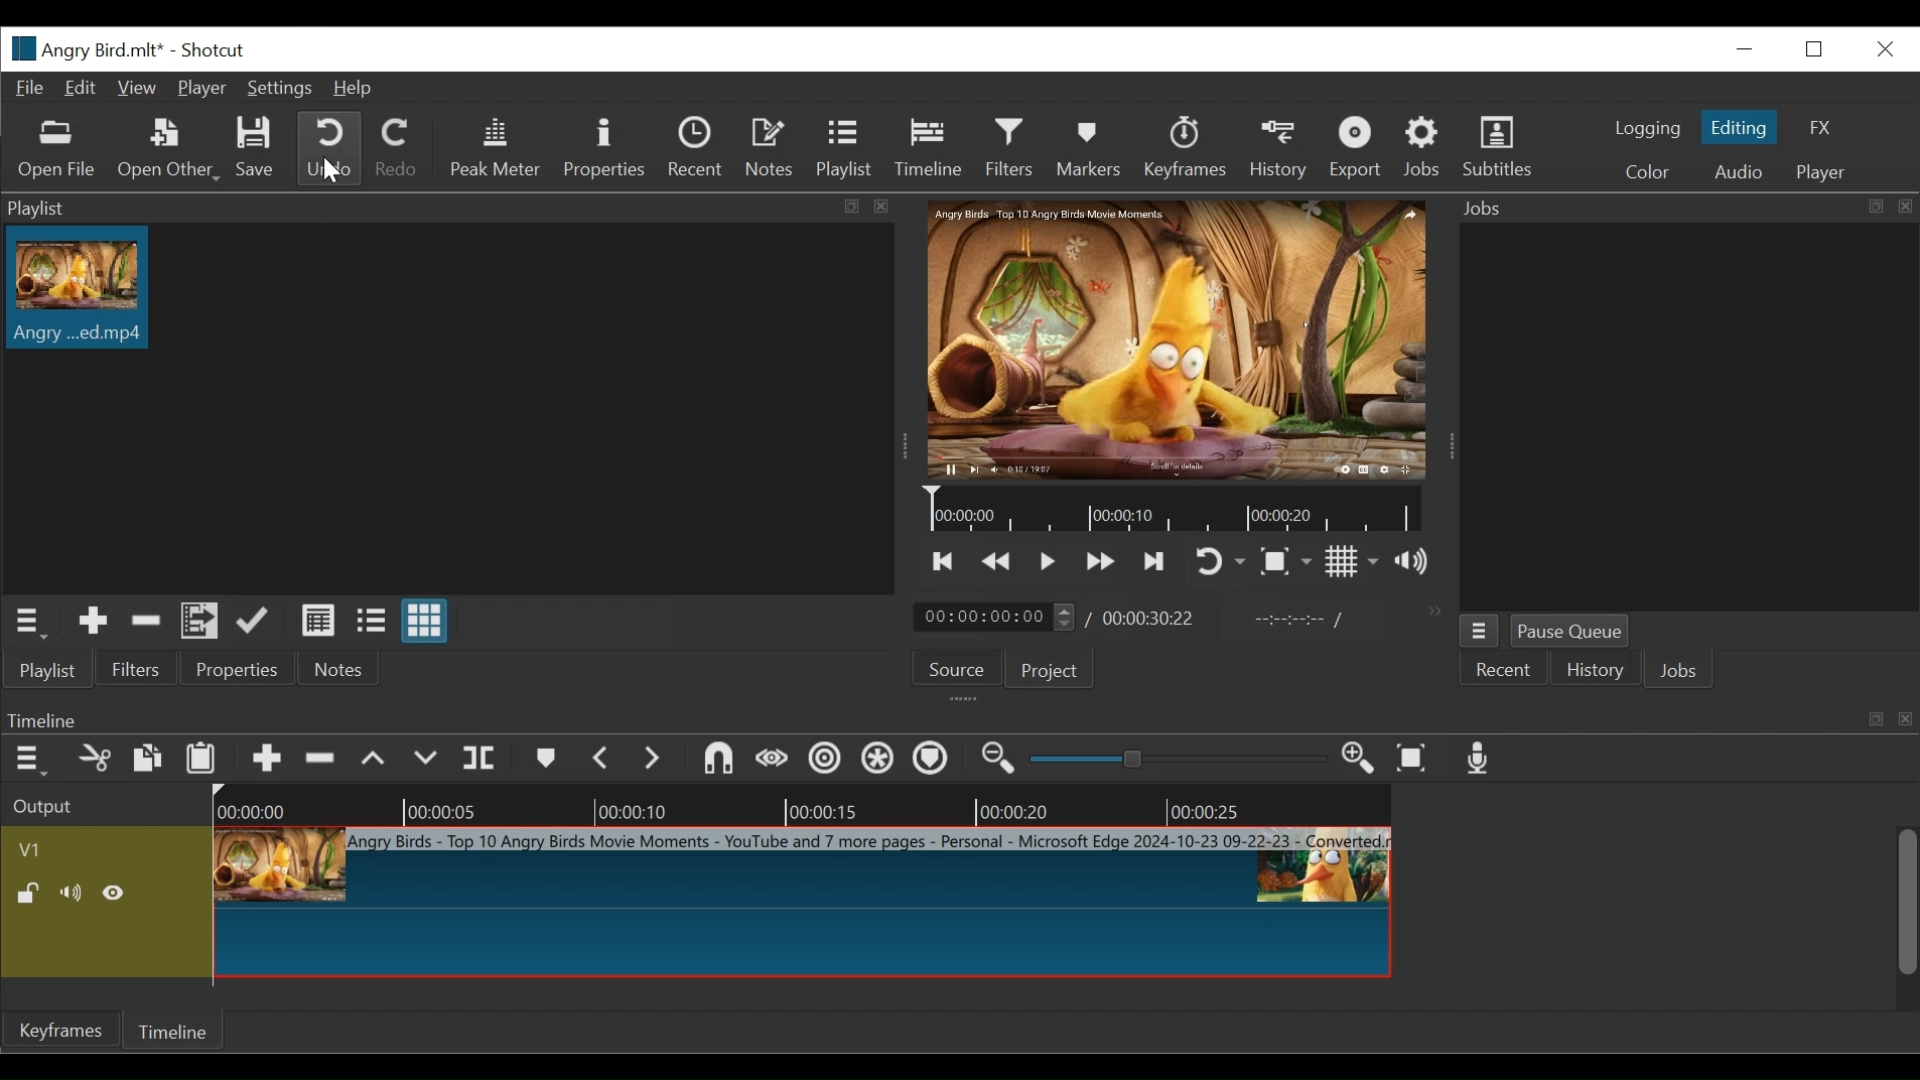 This screenshot has height=1080, width=1920. I want to click on Timeline, so click(169, 1030).